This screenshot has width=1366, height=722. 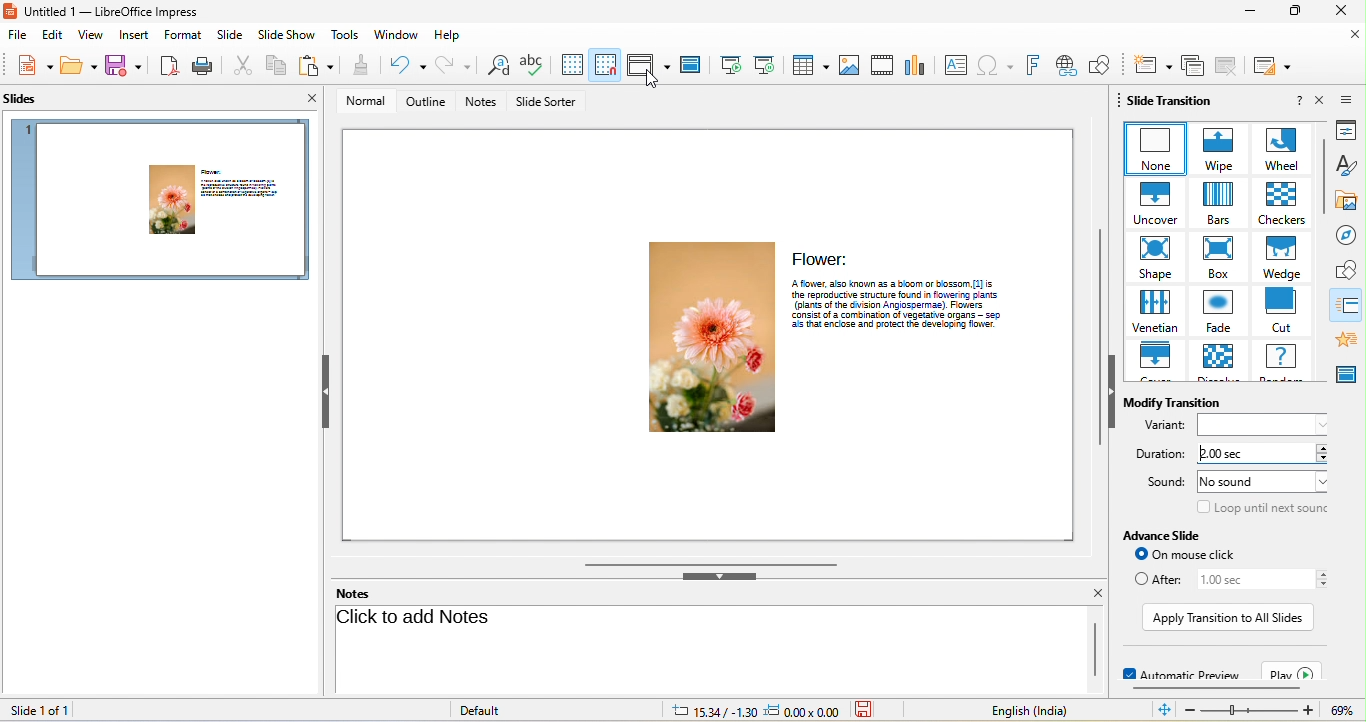 What do you see at coordinates (906, 293) in the screenshot?
I see `the reproductive structure found n flowenng plants` at bounding box center [906, 293].